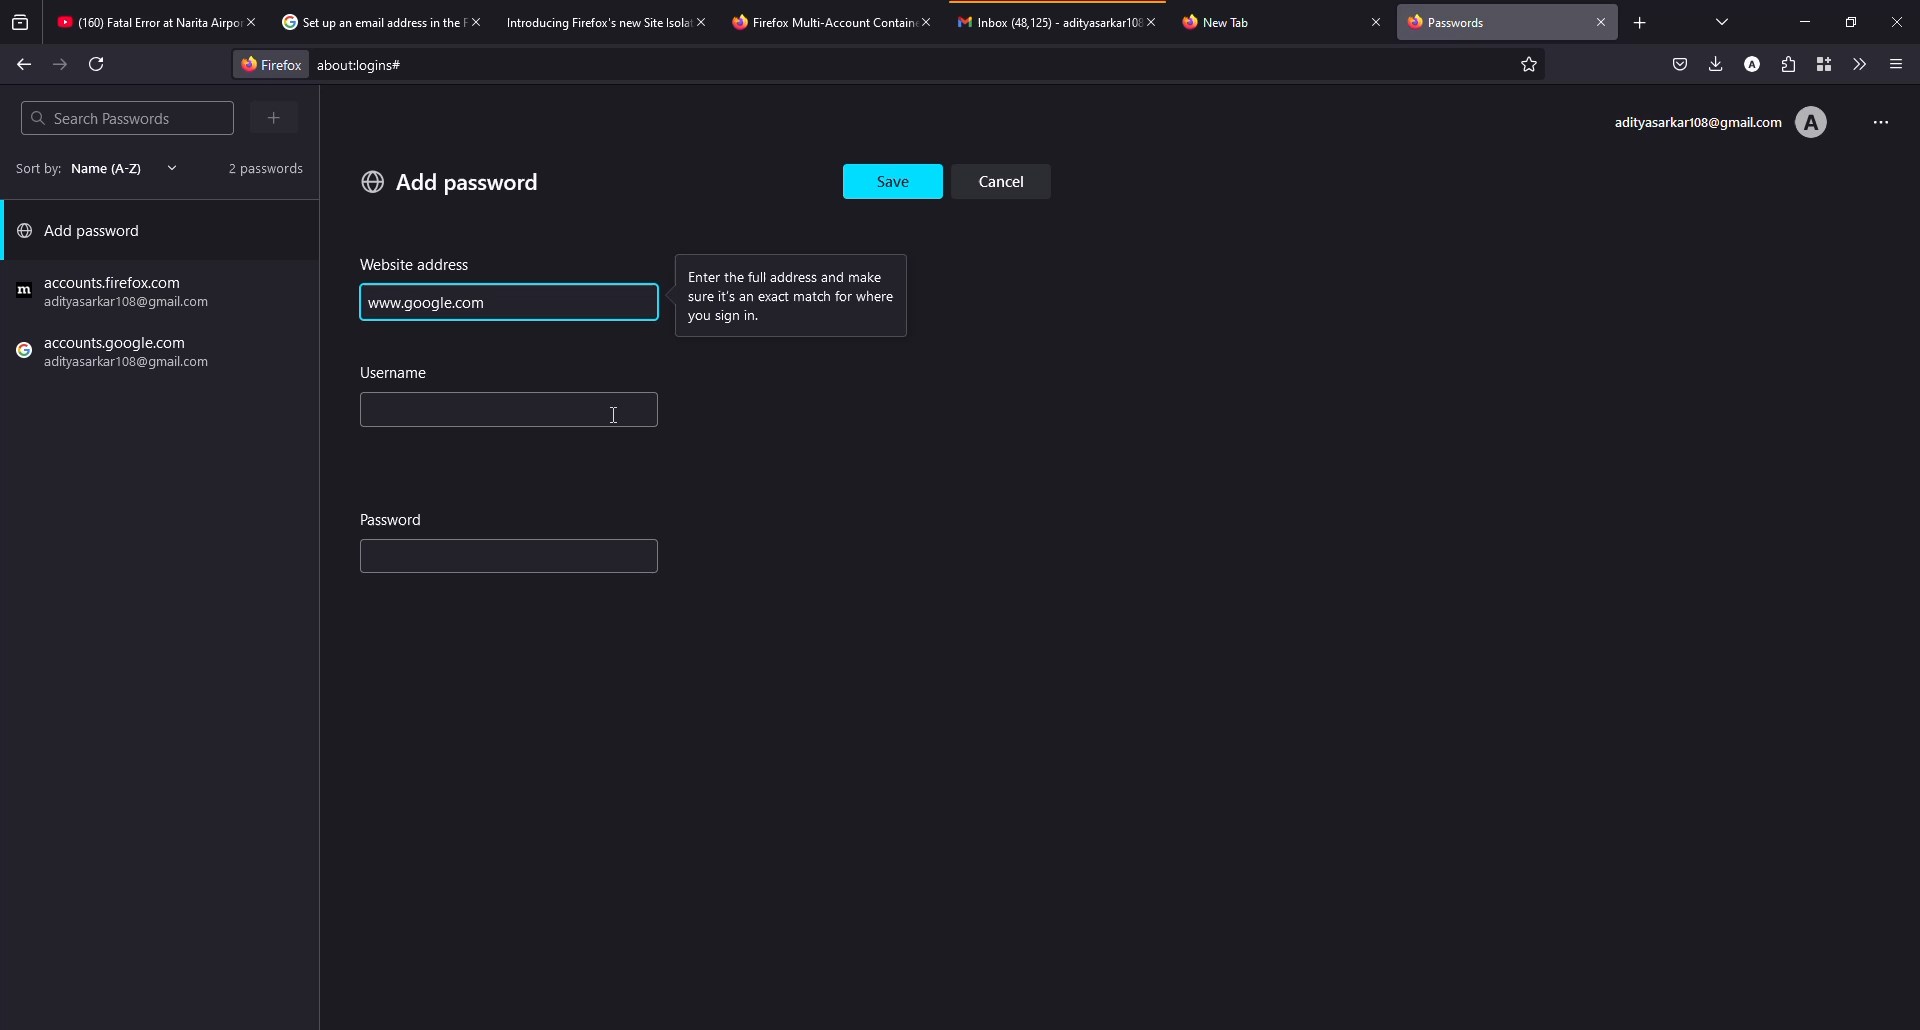 The image size is (1920, 1030). Describe the element at coordinates (1227, 21) in the screenshot. I see `tab` at that location.